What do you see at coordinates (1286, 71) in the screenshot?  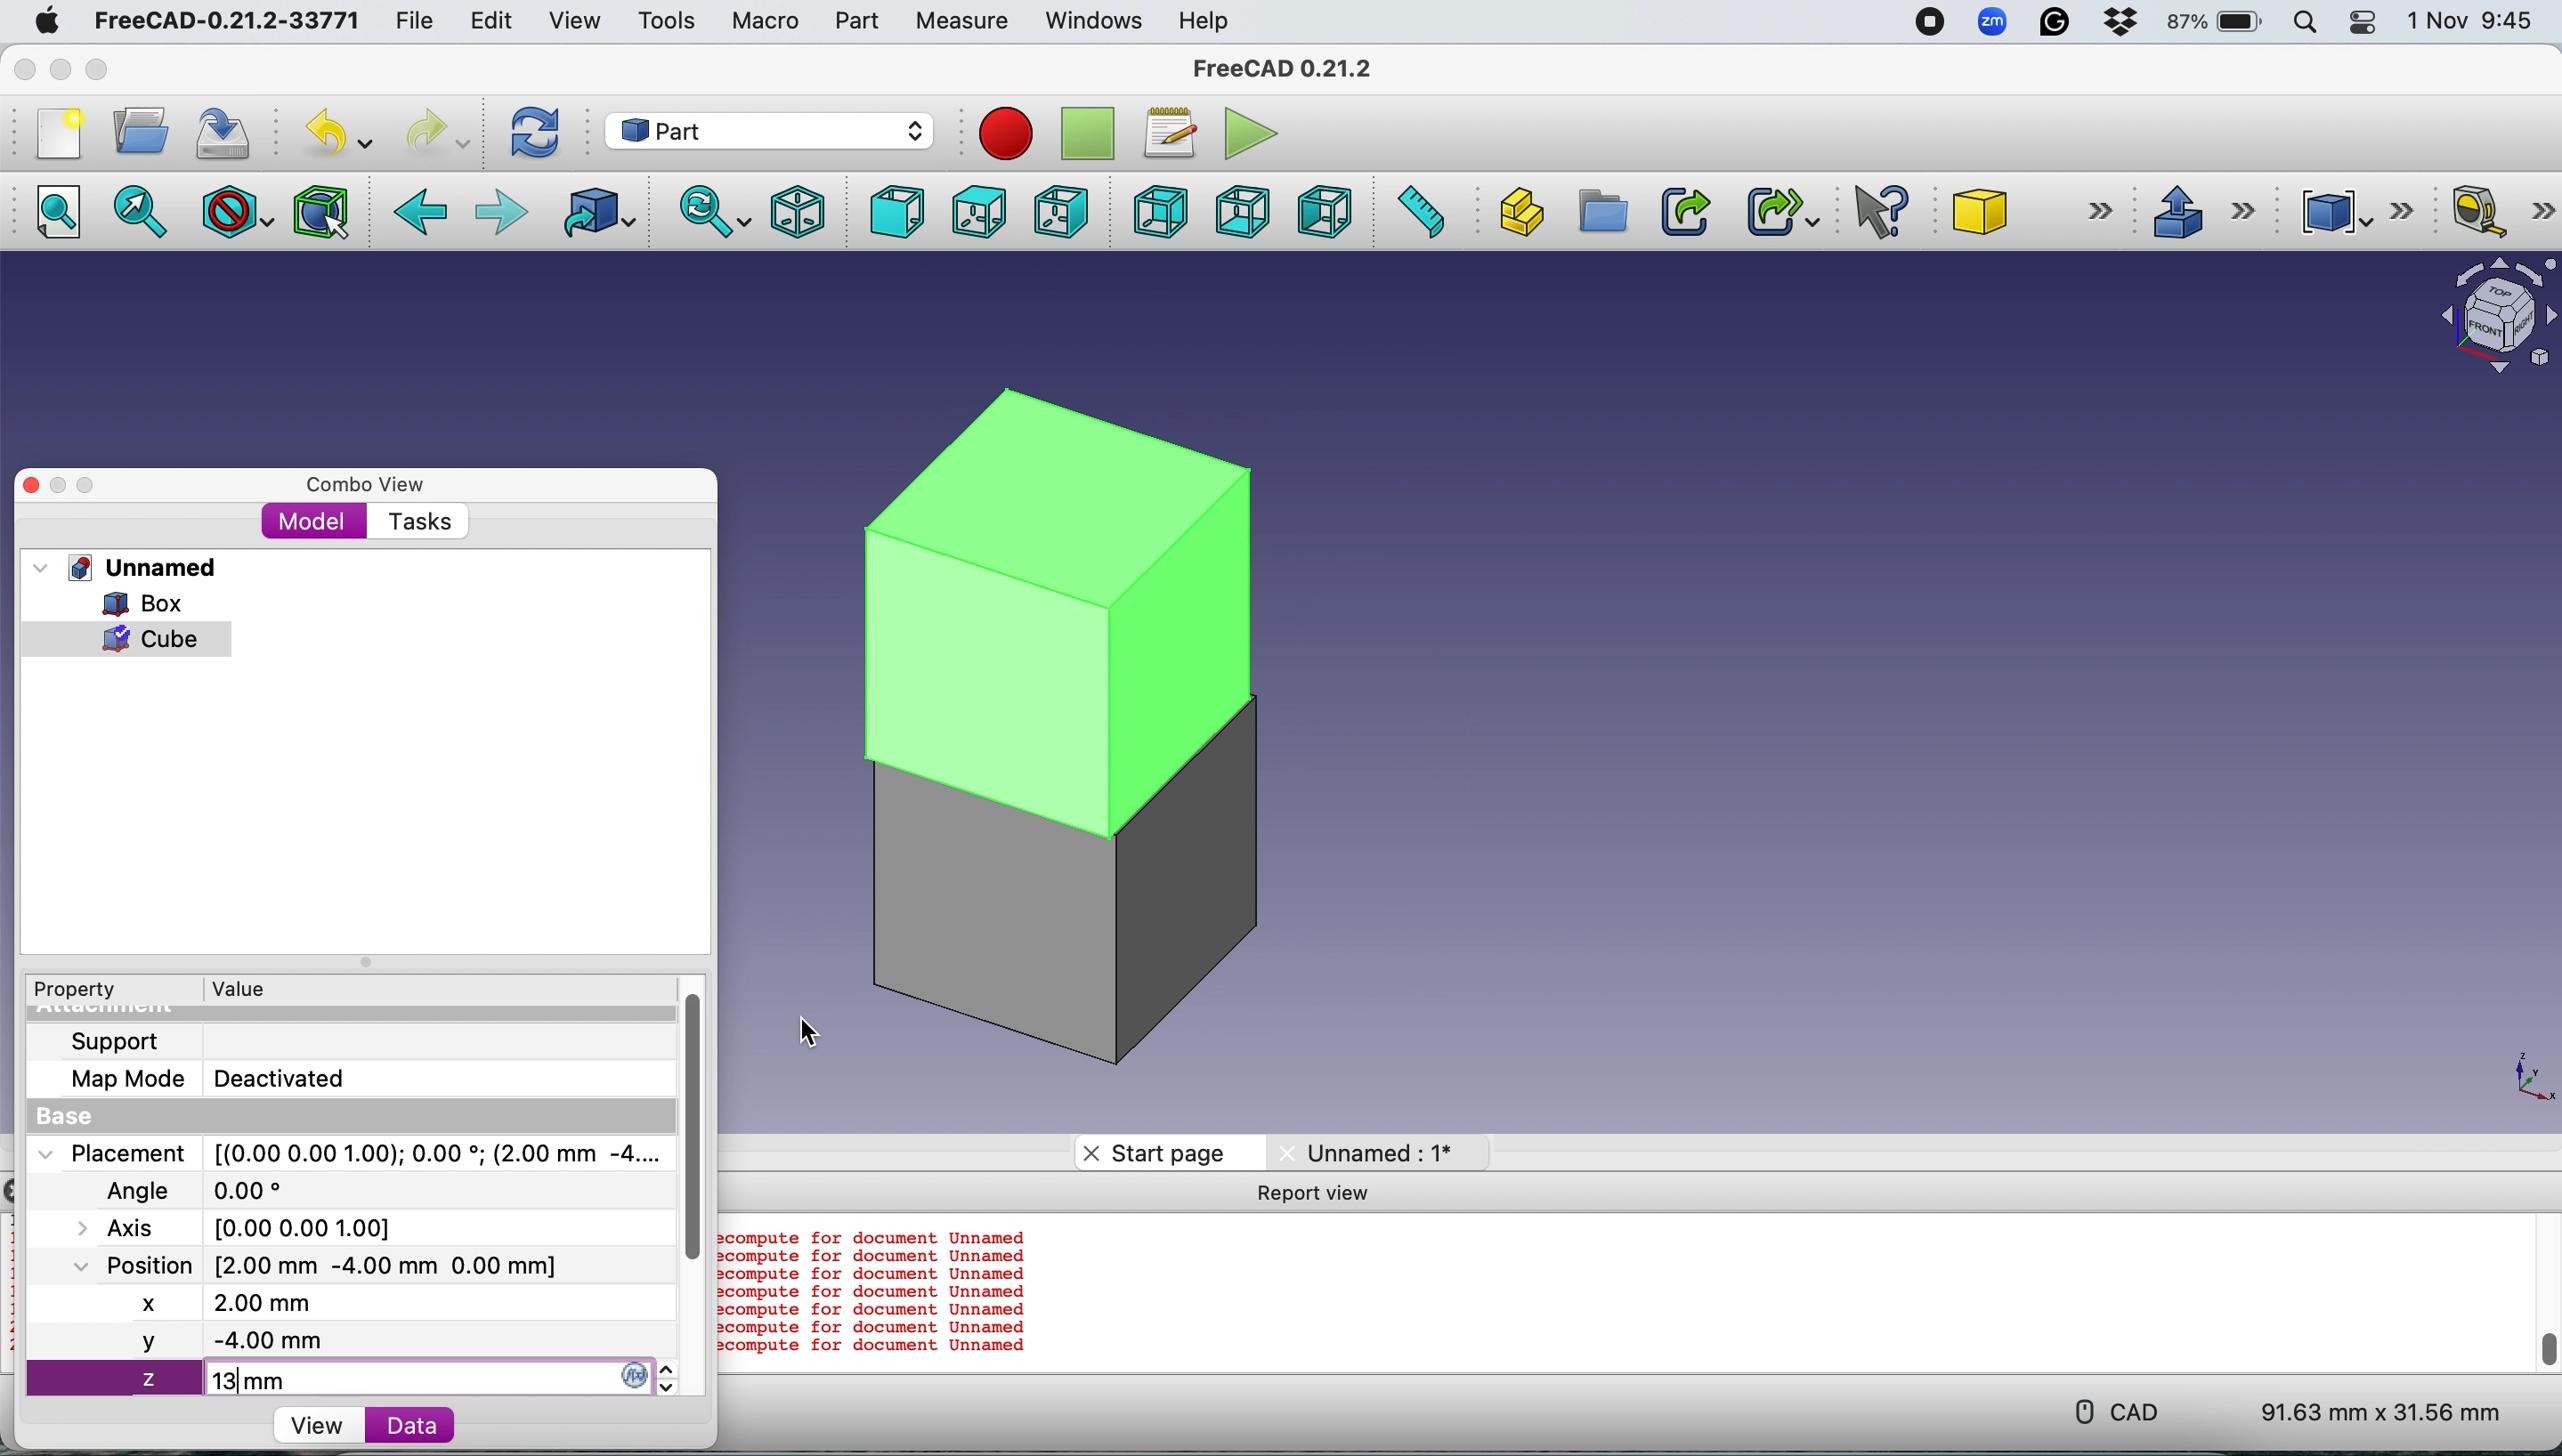 I see `FreeCAD 0.21.2` at bounding box center [1286, 71].